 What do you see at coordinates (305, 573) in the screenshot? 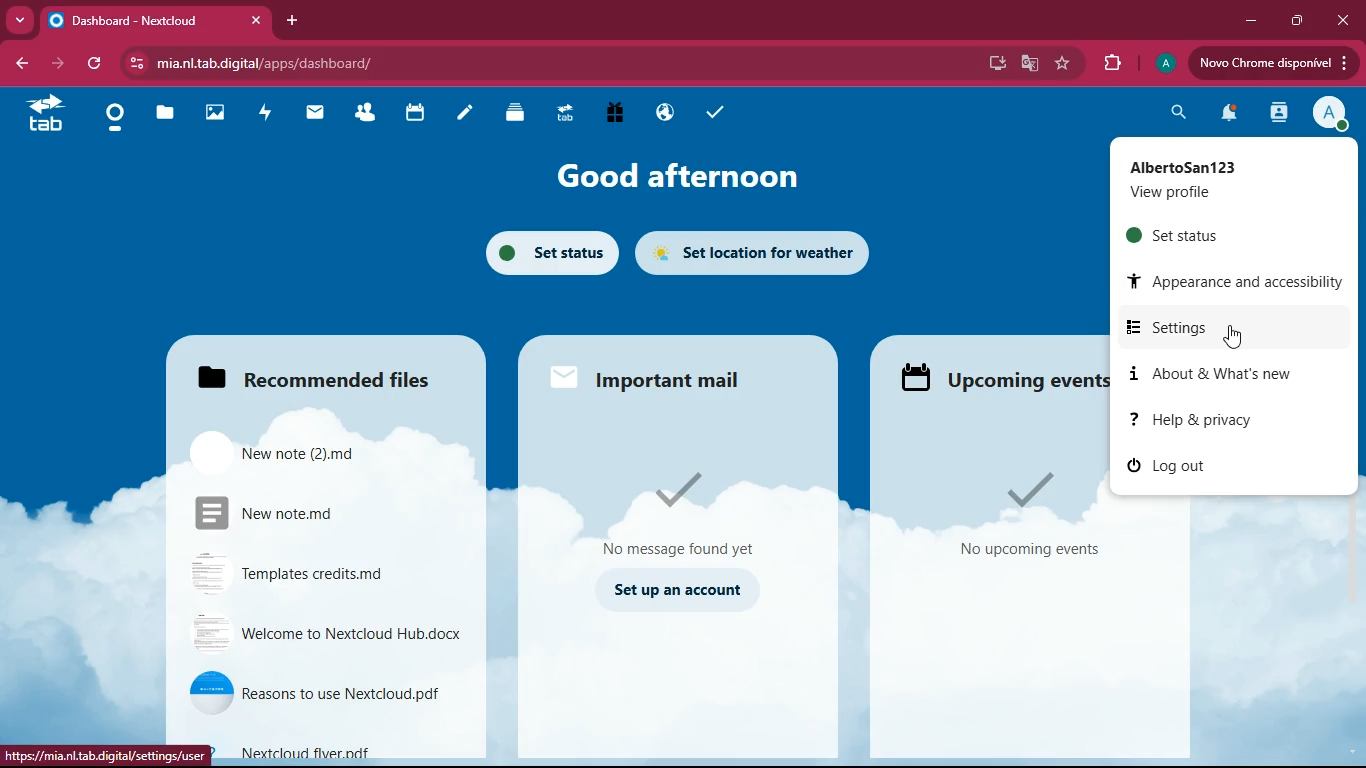
I see `file` at bounding box center [305, 573].